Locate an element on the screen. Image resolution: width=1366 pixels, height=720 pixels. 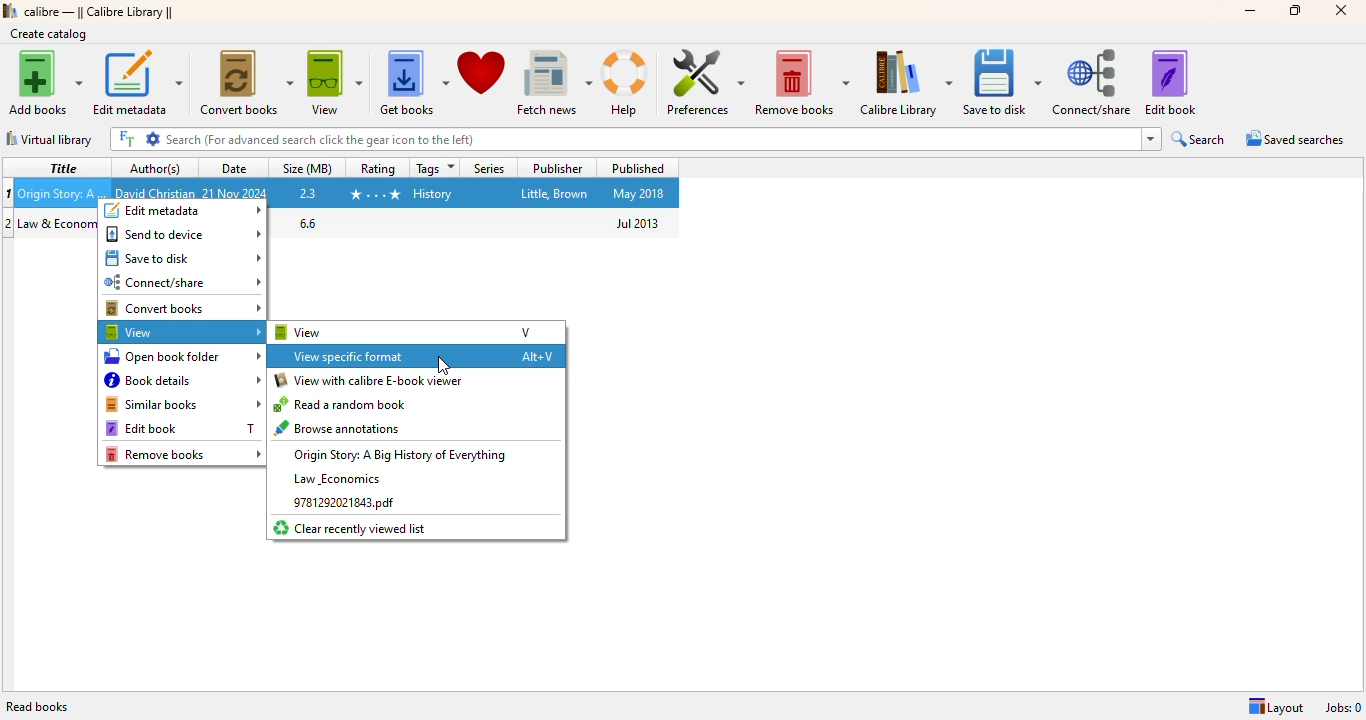
shortcut for view specific format is located at coordinates (536, 357).